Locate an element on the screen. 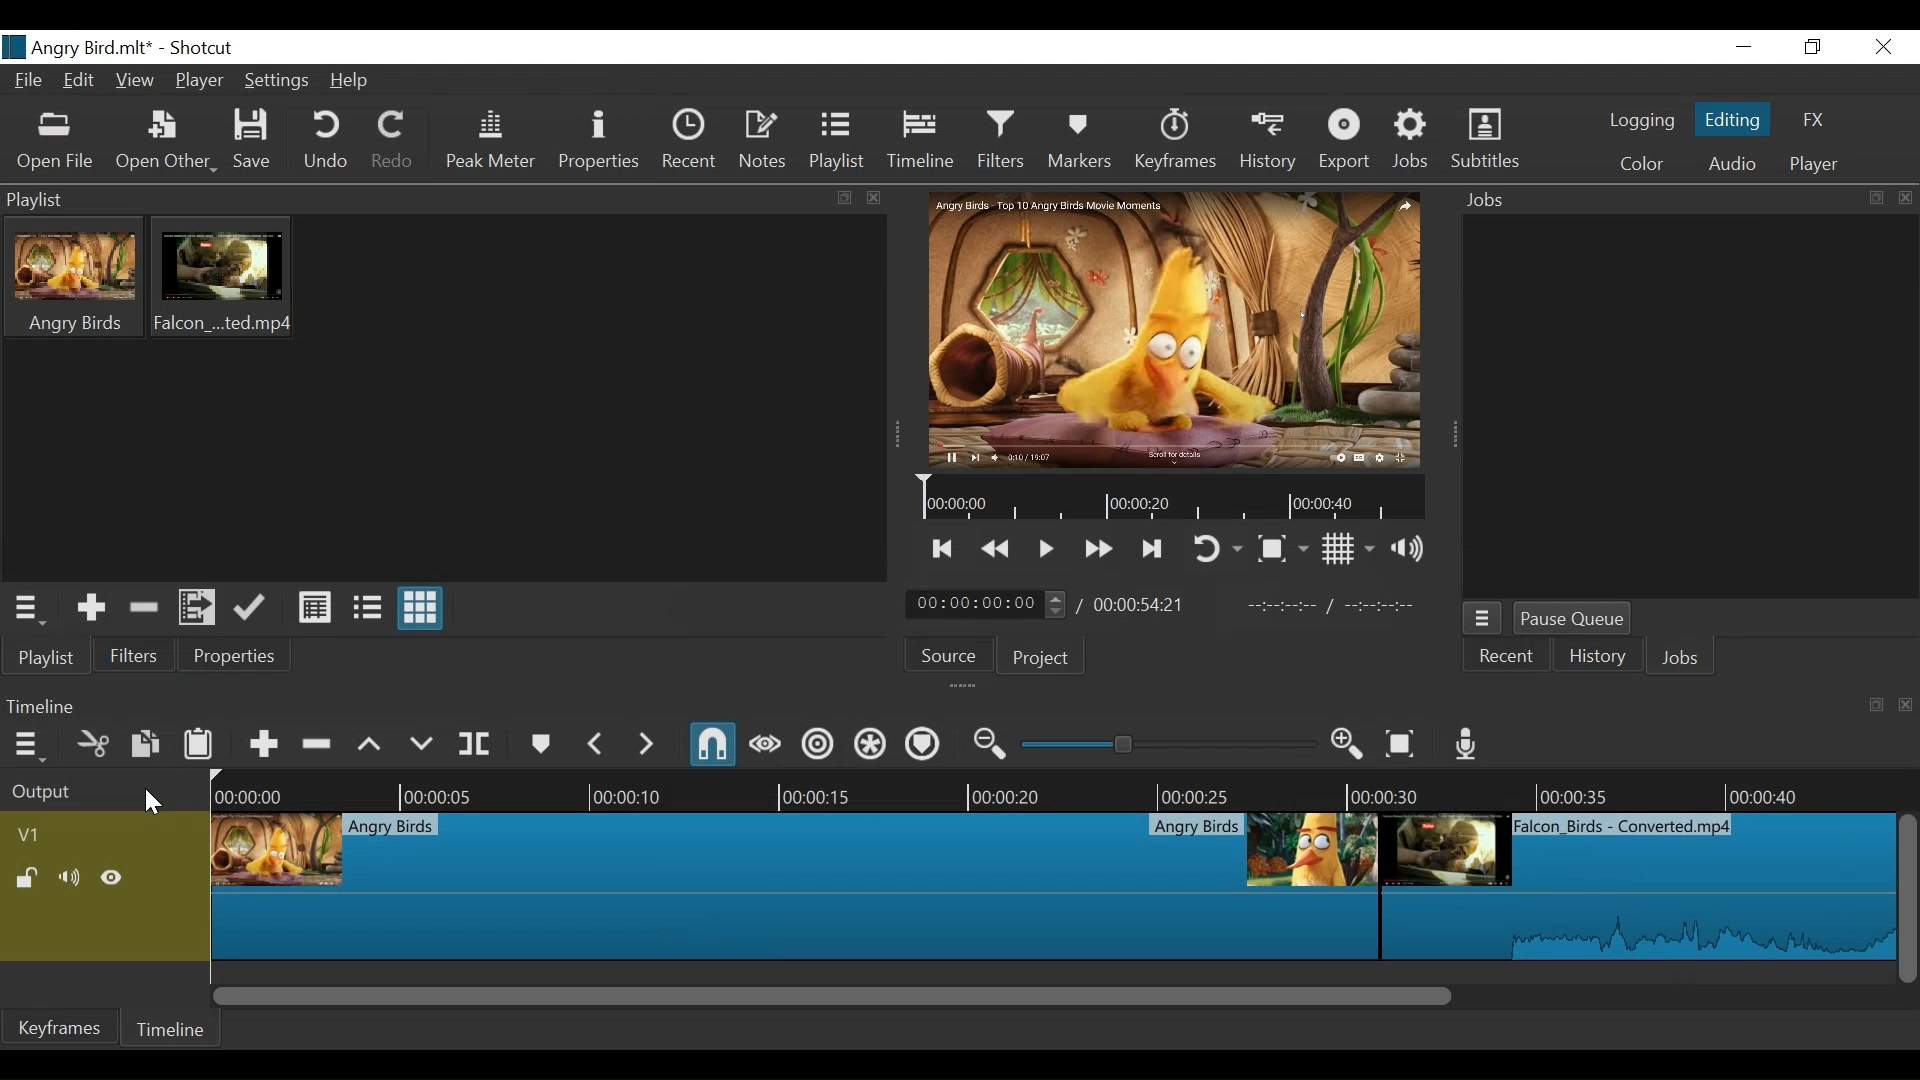  Shotcut is located at coordinates (202, 47).